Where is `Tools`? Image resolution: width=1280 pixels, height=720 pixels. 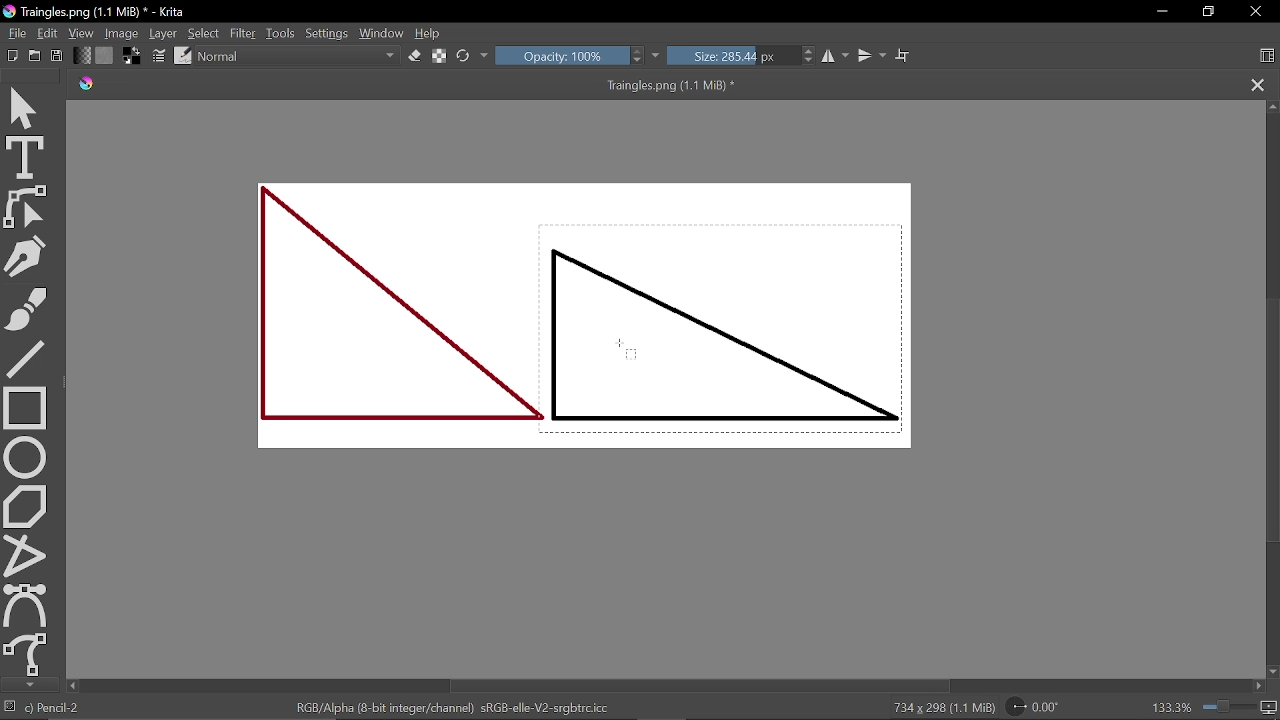 Tools is located at coordinates (280, 33).